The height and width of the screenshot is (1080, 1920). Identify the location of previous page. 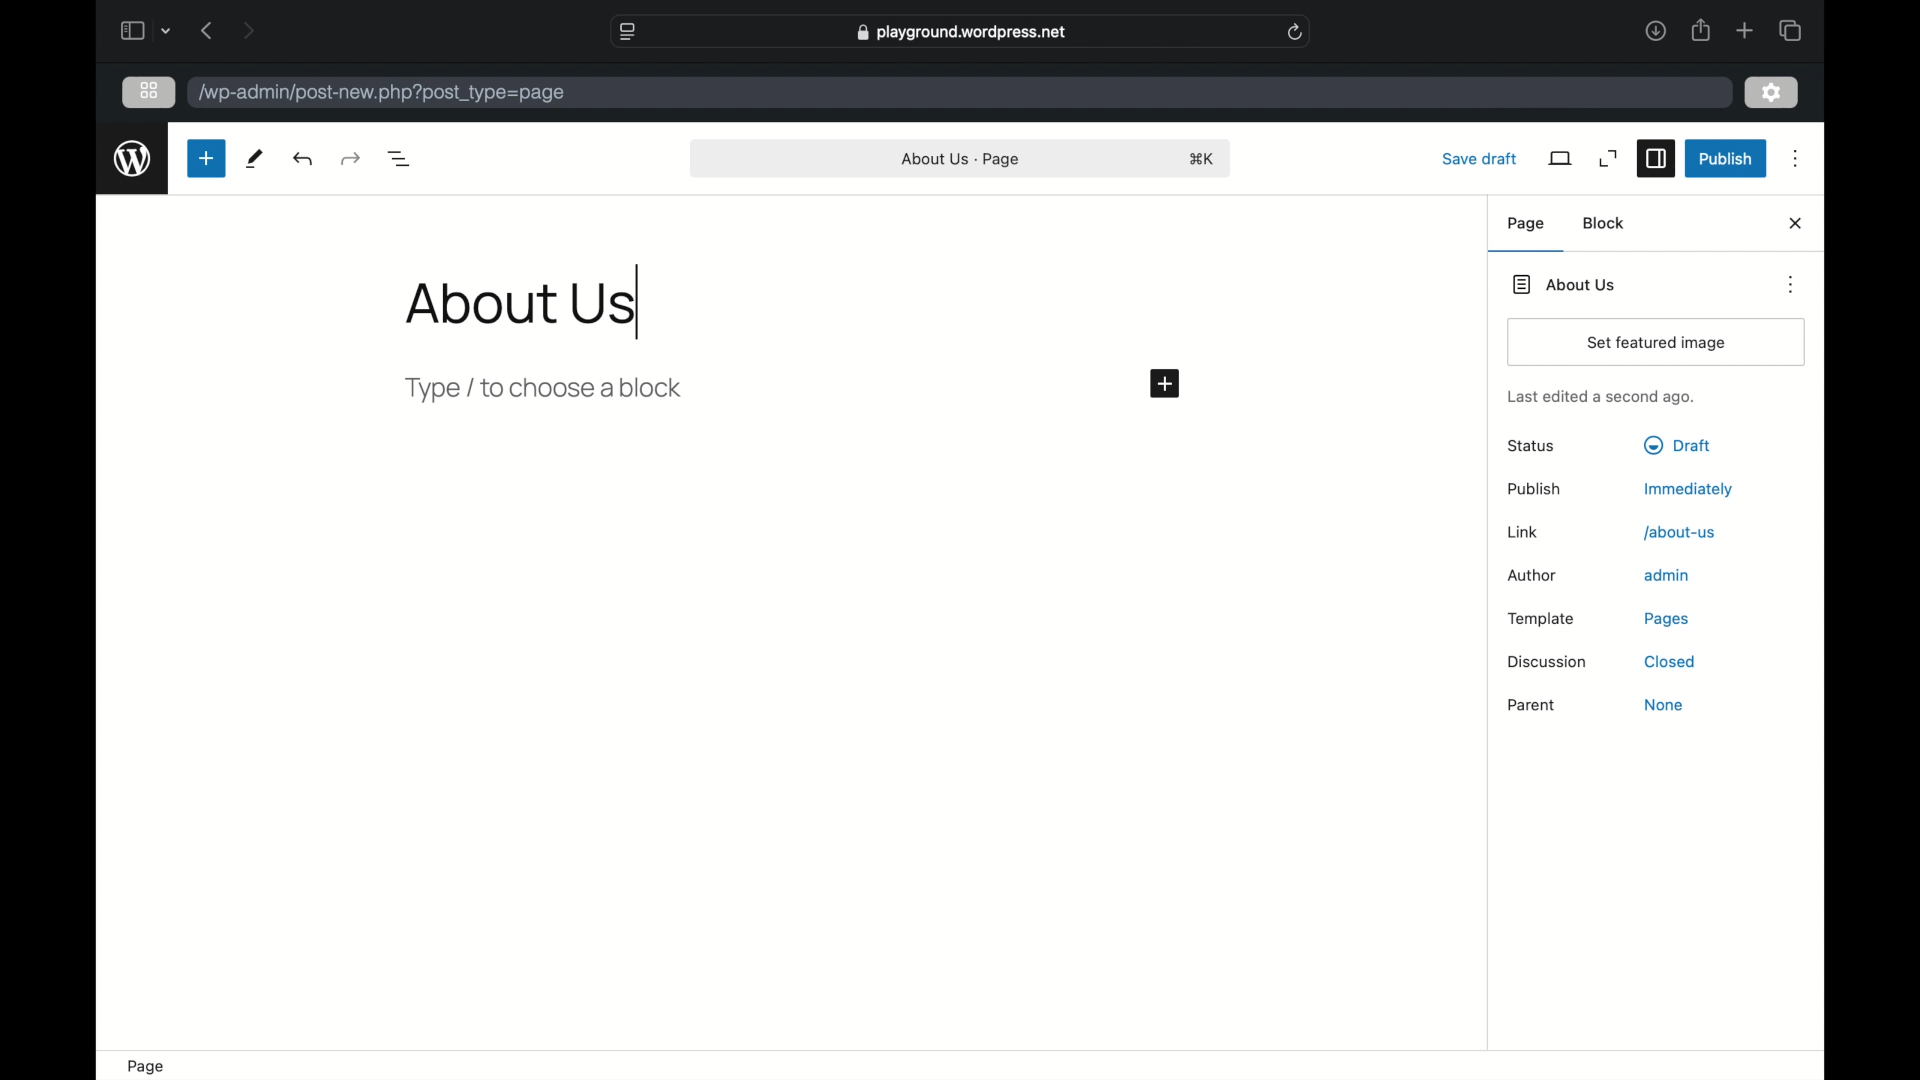
(207, 30).